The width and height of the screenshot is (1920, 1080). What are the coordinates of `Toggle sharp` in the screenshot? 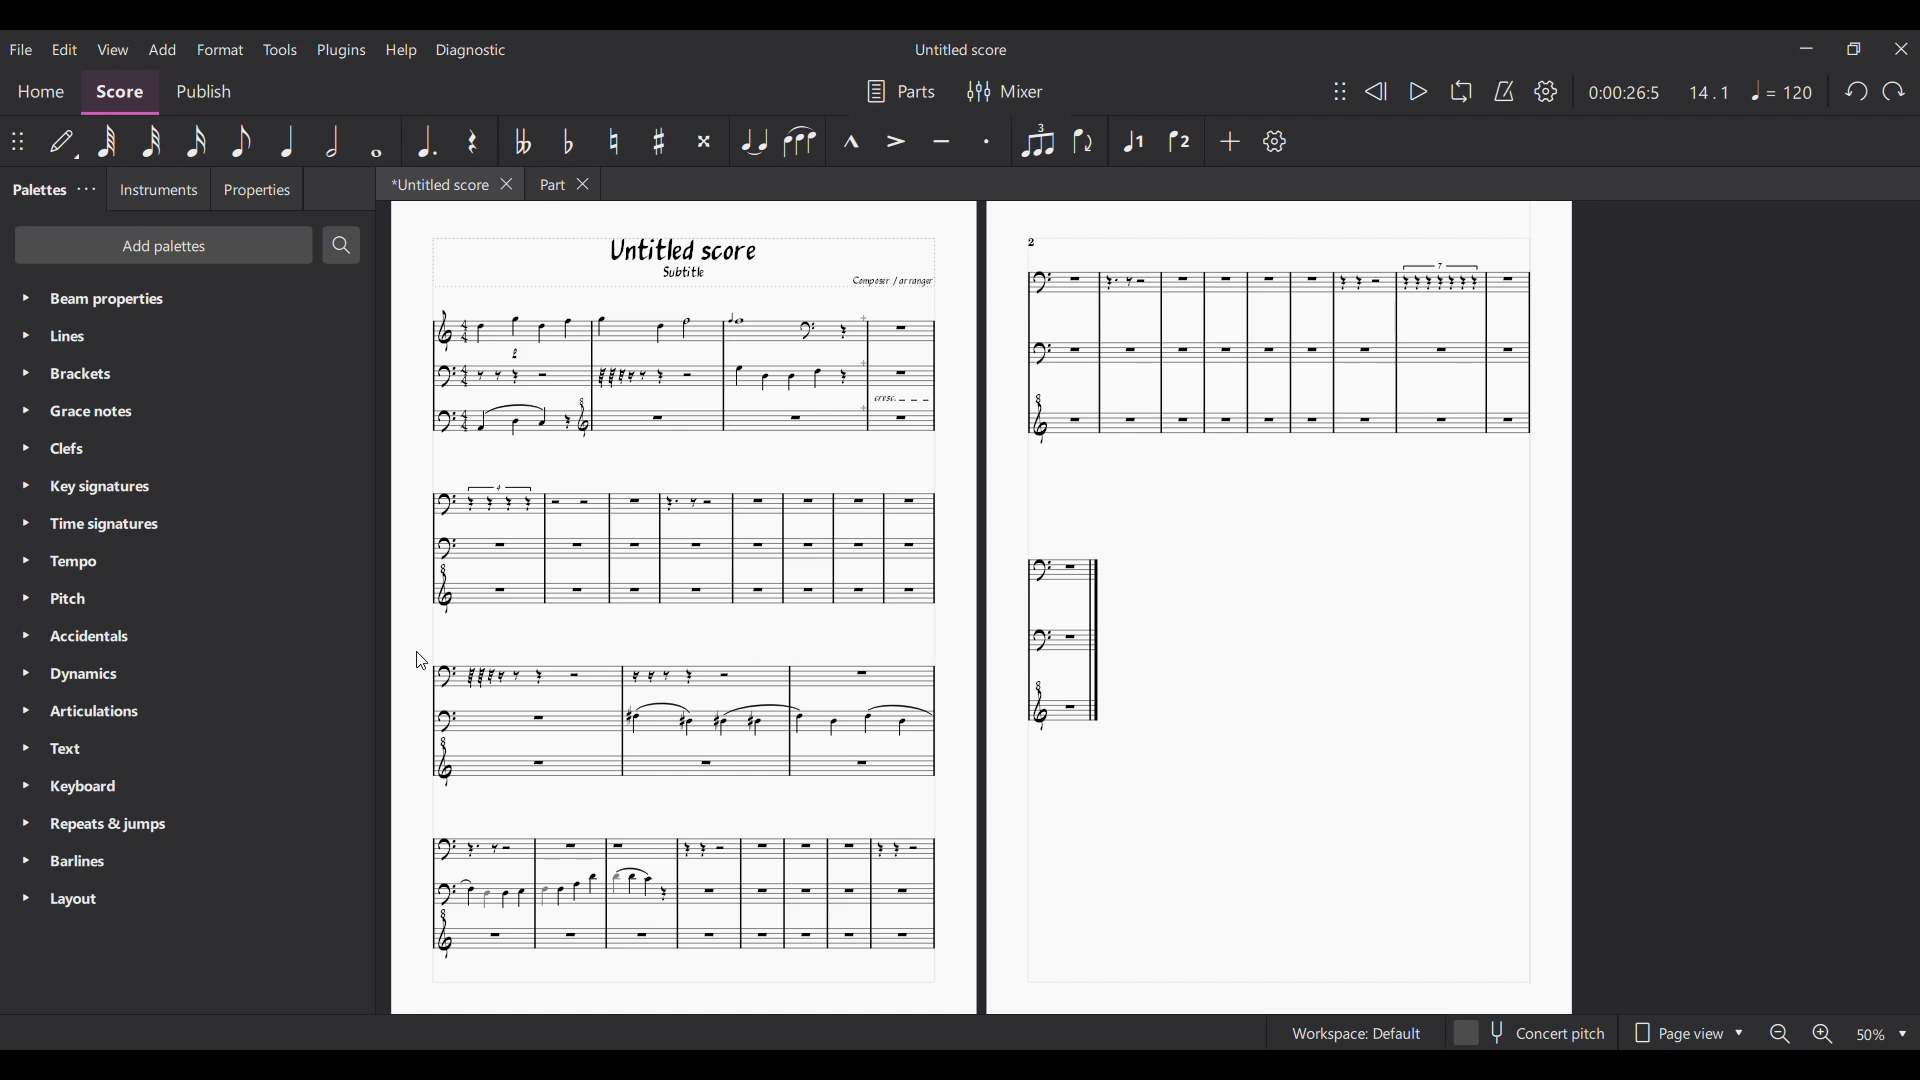 It's located at (659, 141).